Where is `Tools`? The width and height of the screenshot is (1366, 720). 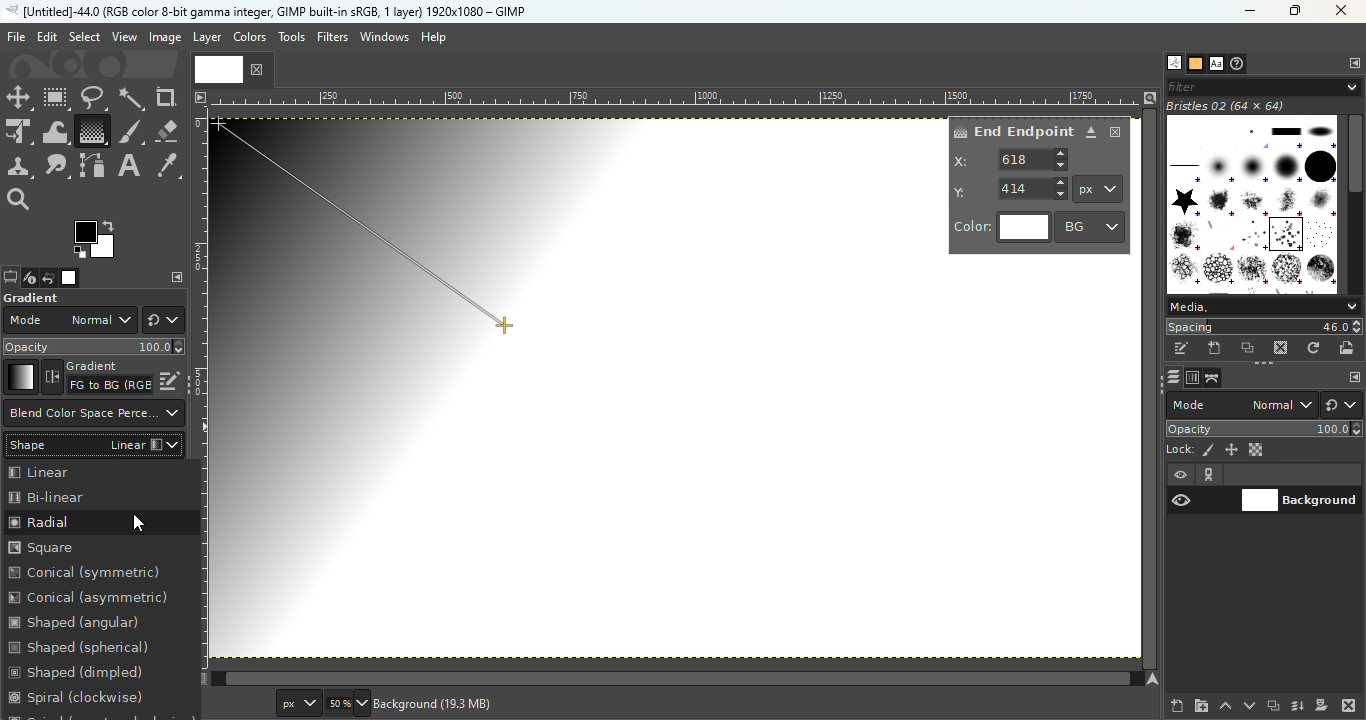
Tools is located at coordinates (294, 42).